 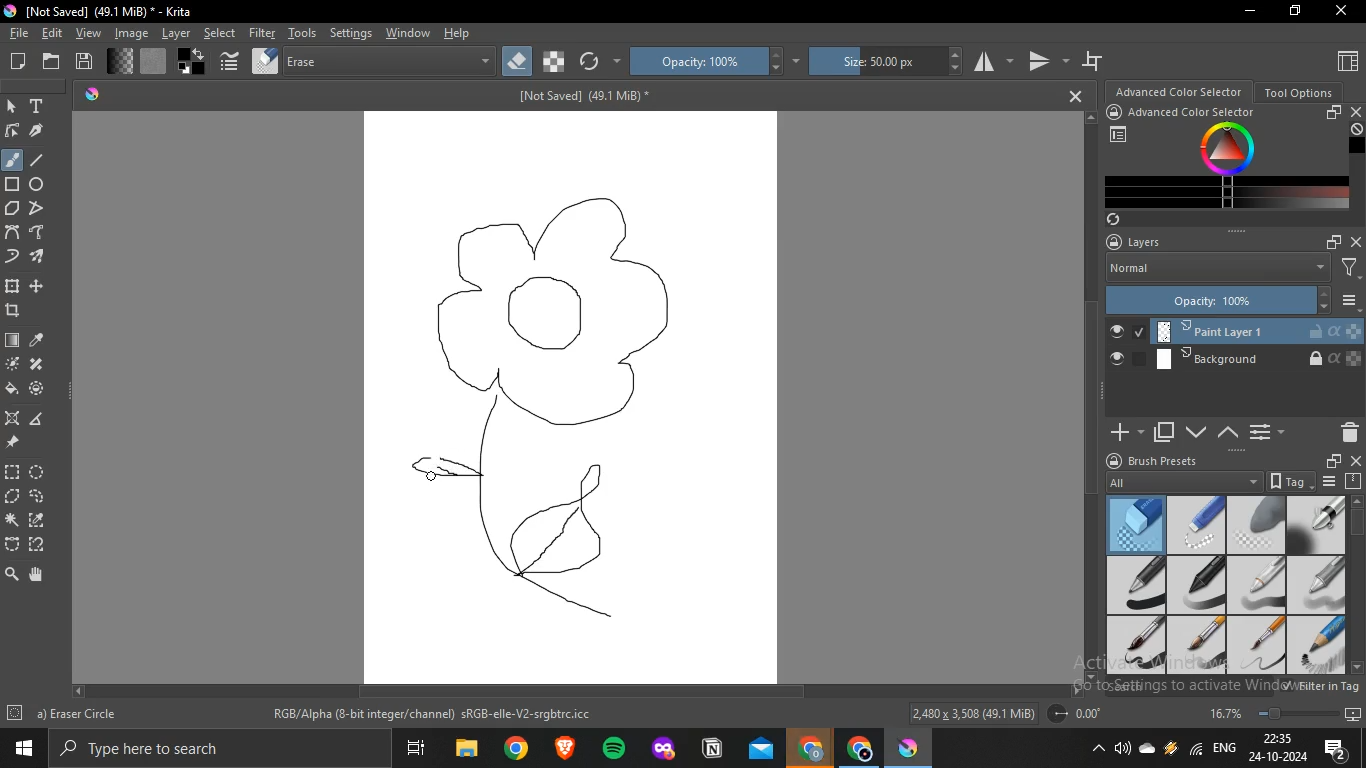 I want to click on help, so click(x=460, y=35).